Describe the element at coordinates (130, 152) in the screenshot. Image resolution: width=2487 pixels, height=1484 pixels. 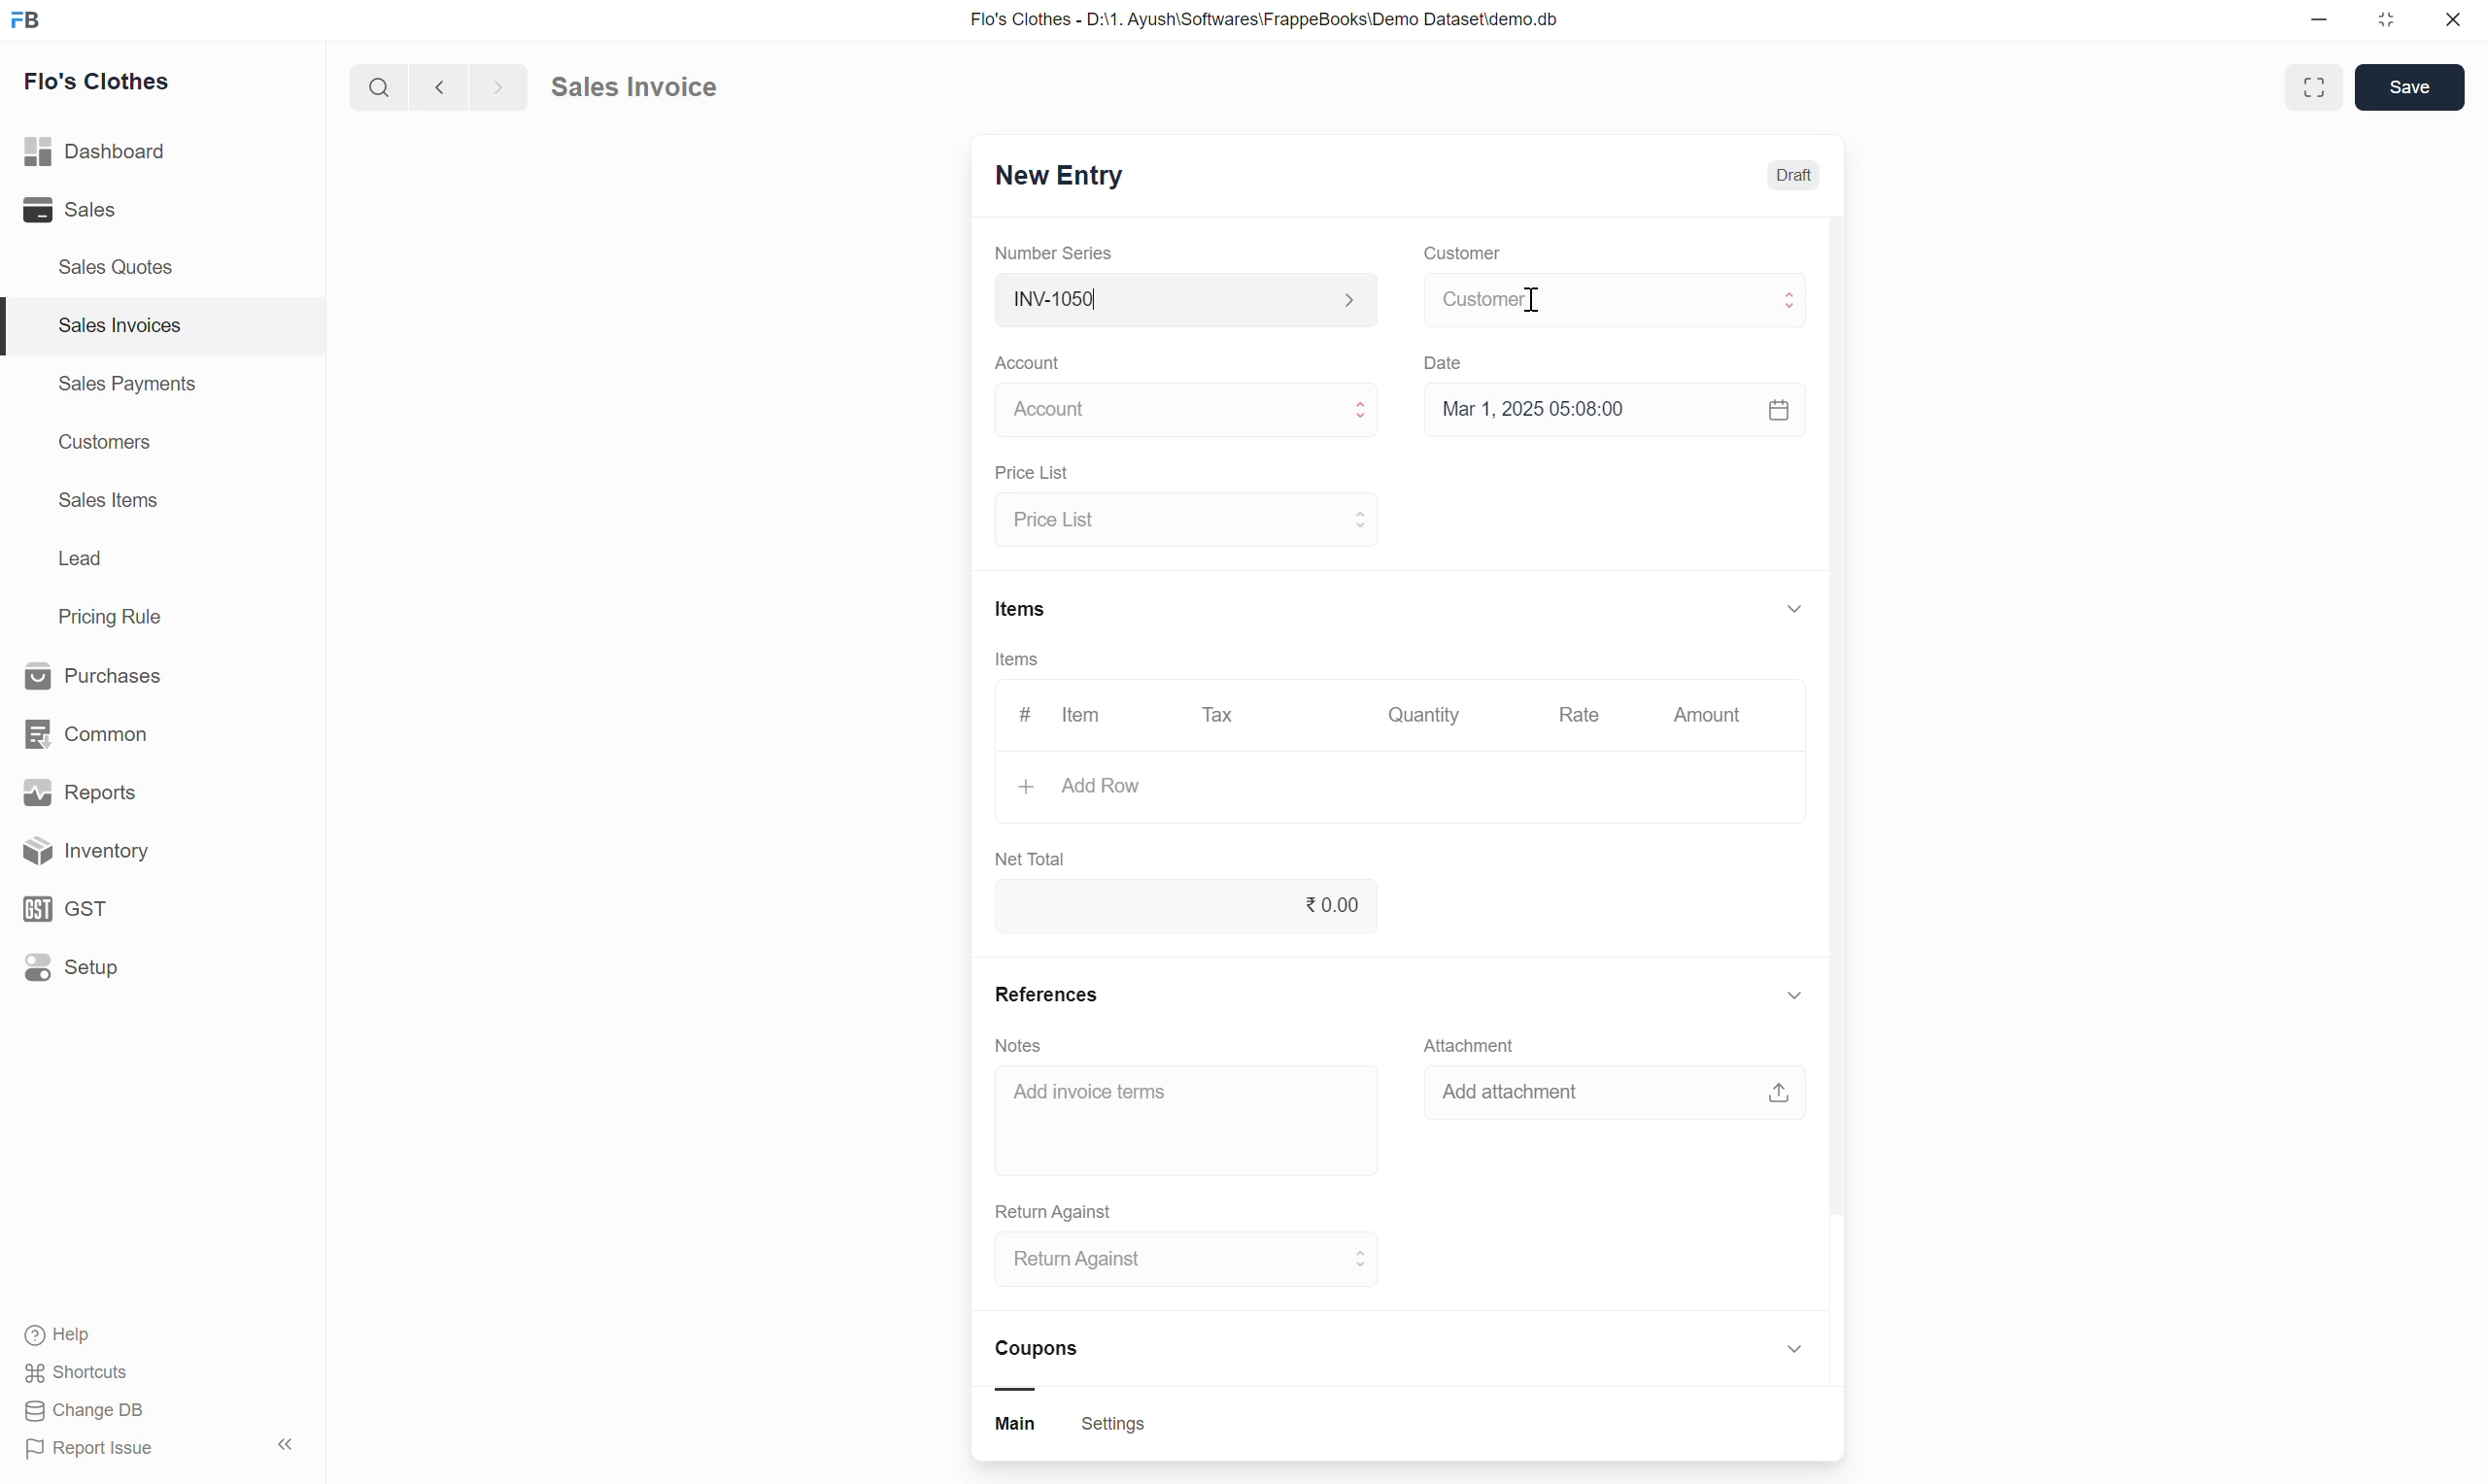
I see `Dashboard ` at that location.